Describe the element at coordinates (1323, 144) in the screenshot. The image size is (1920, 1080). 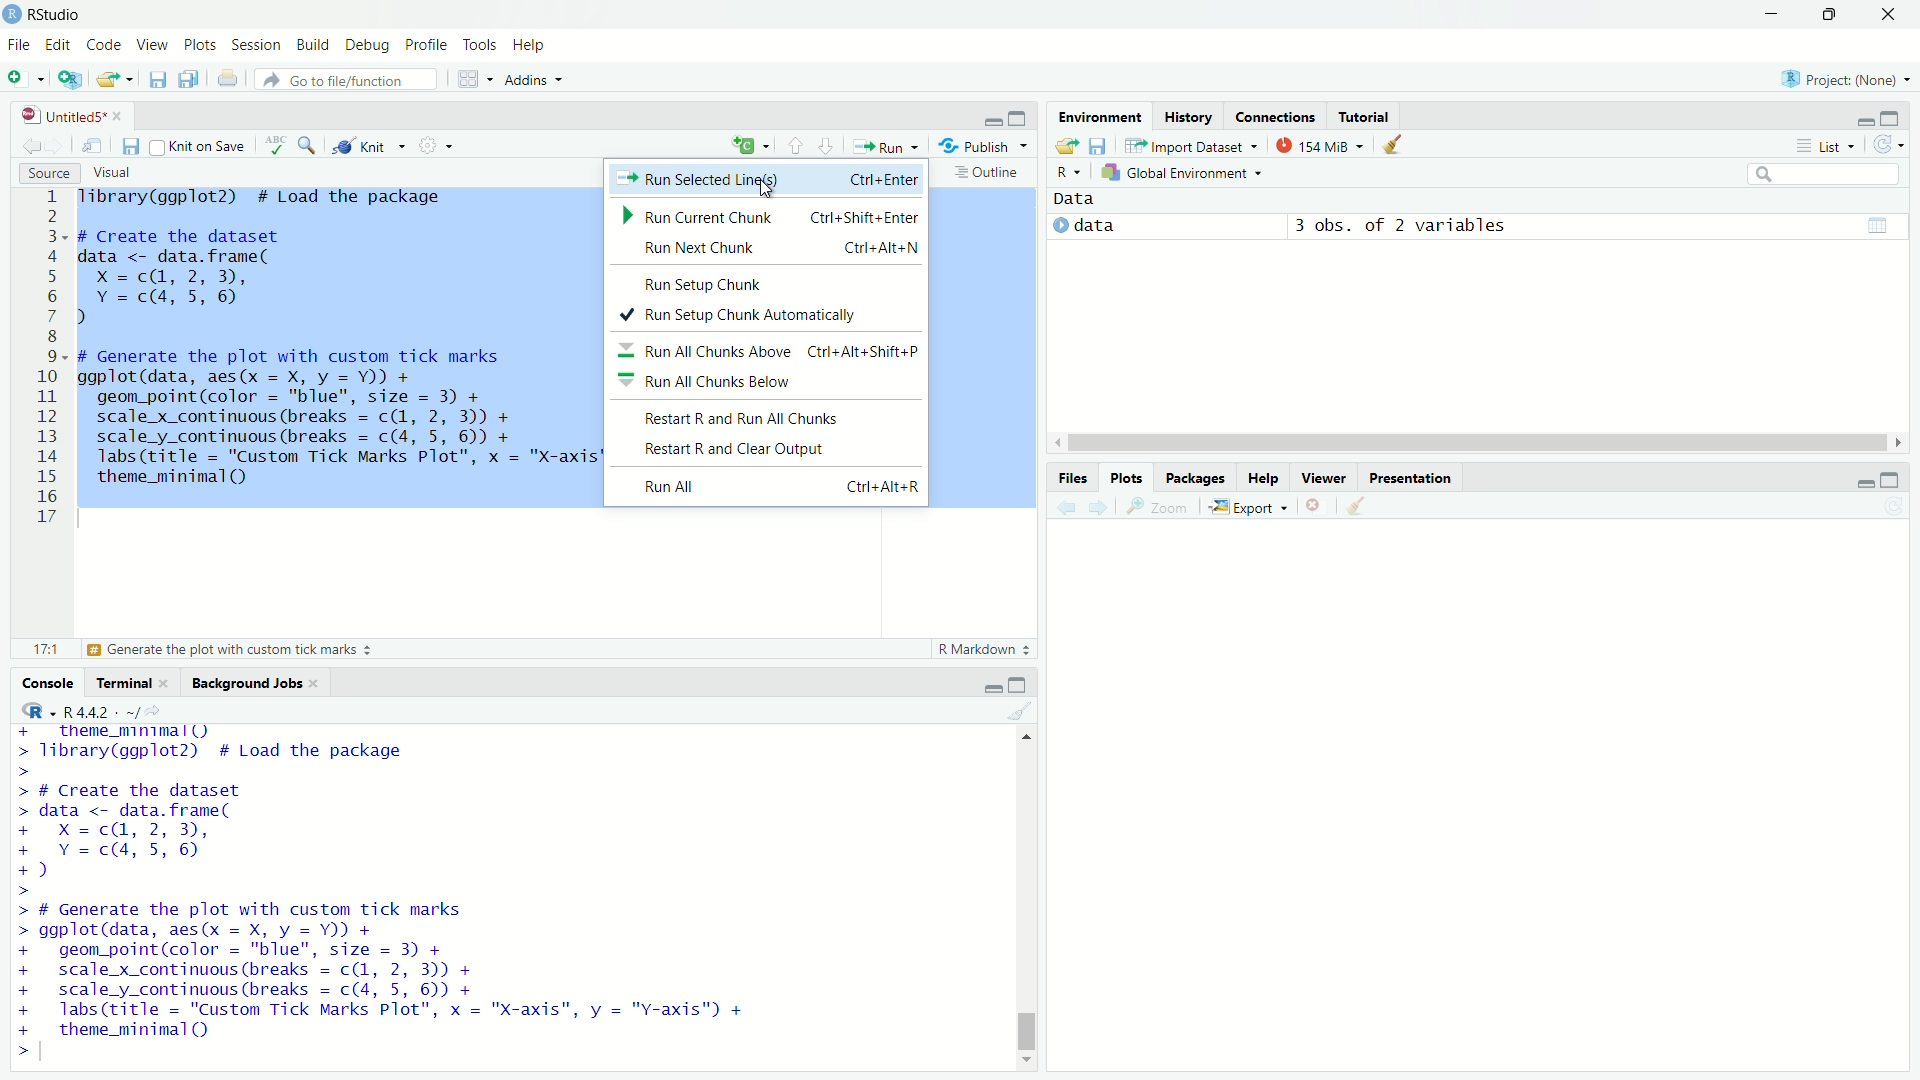
I see `154 MiB` at that location.